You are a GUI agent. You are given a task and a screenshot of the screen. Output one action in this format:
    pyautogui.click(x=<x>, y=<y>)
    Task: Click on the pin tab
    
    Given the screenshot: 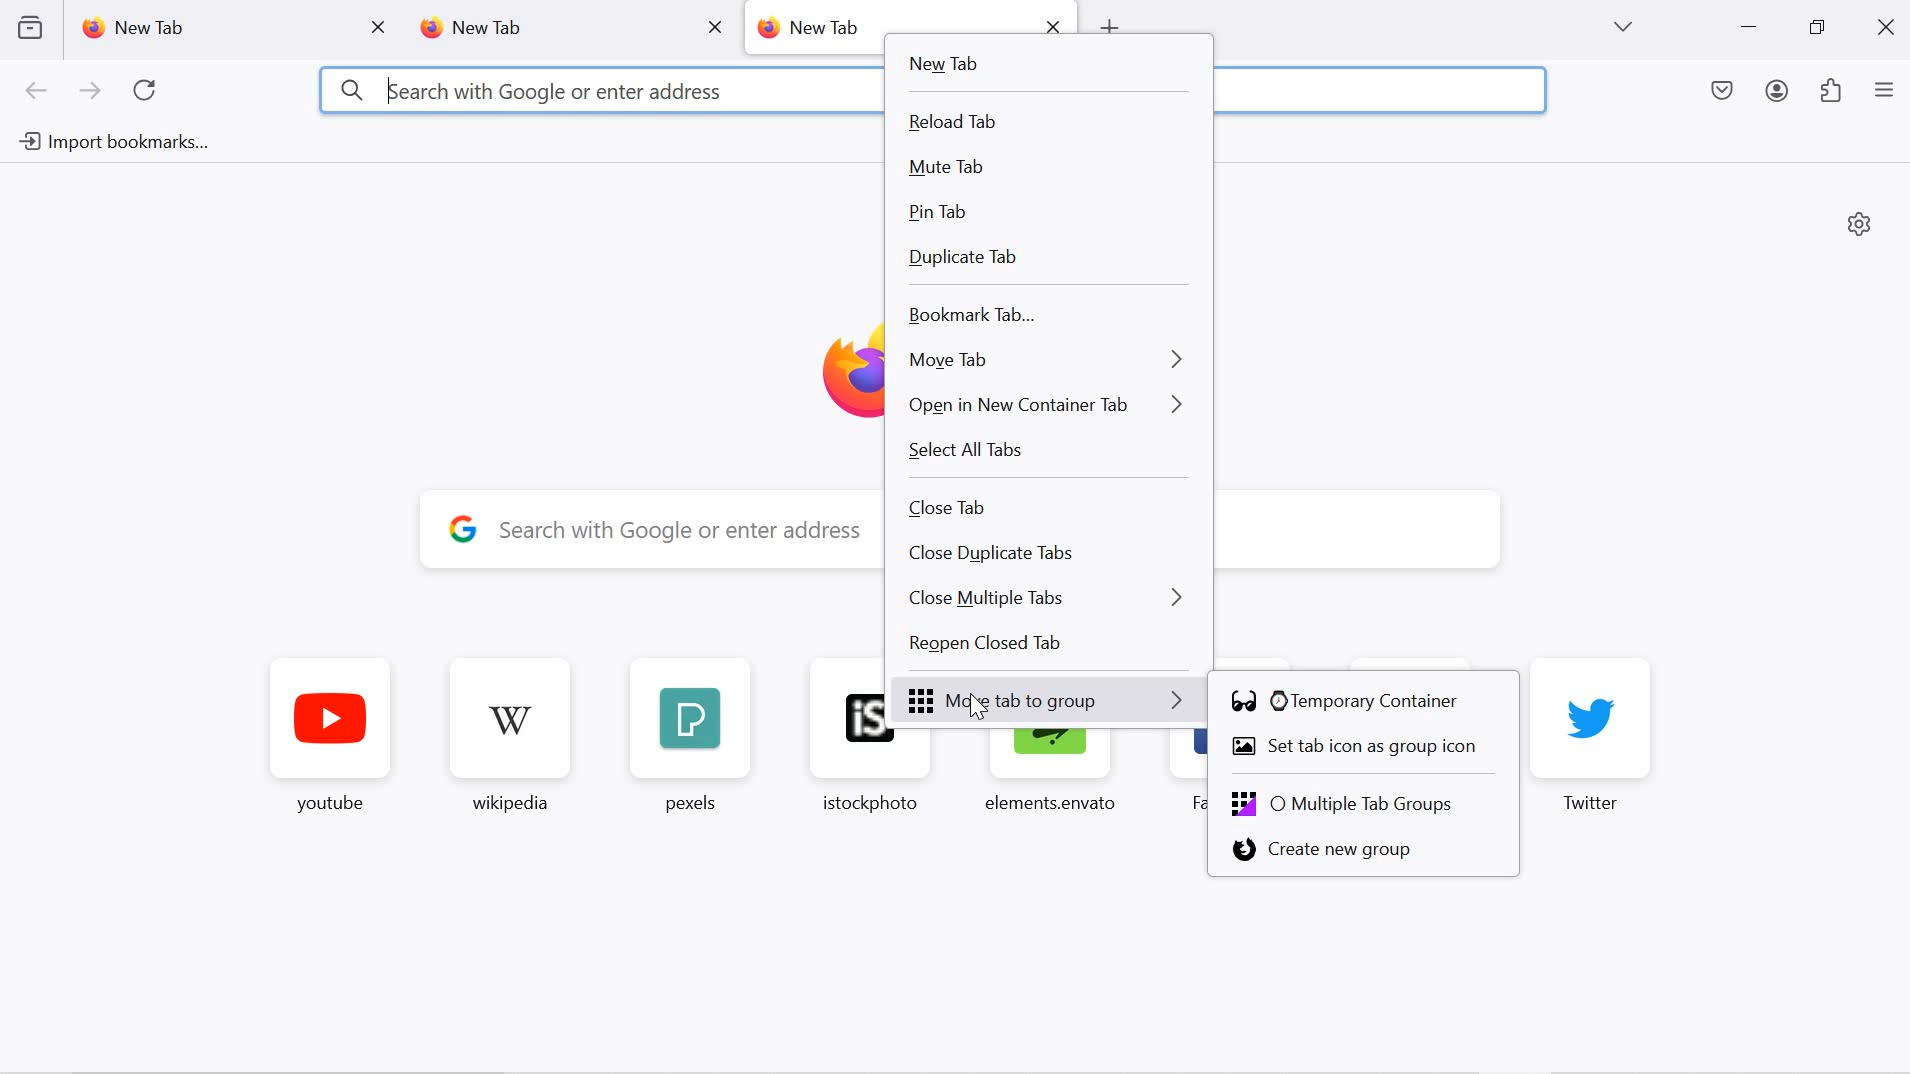 What is the action you would take?
    pyautogui.click(x=1039, y=217)
    